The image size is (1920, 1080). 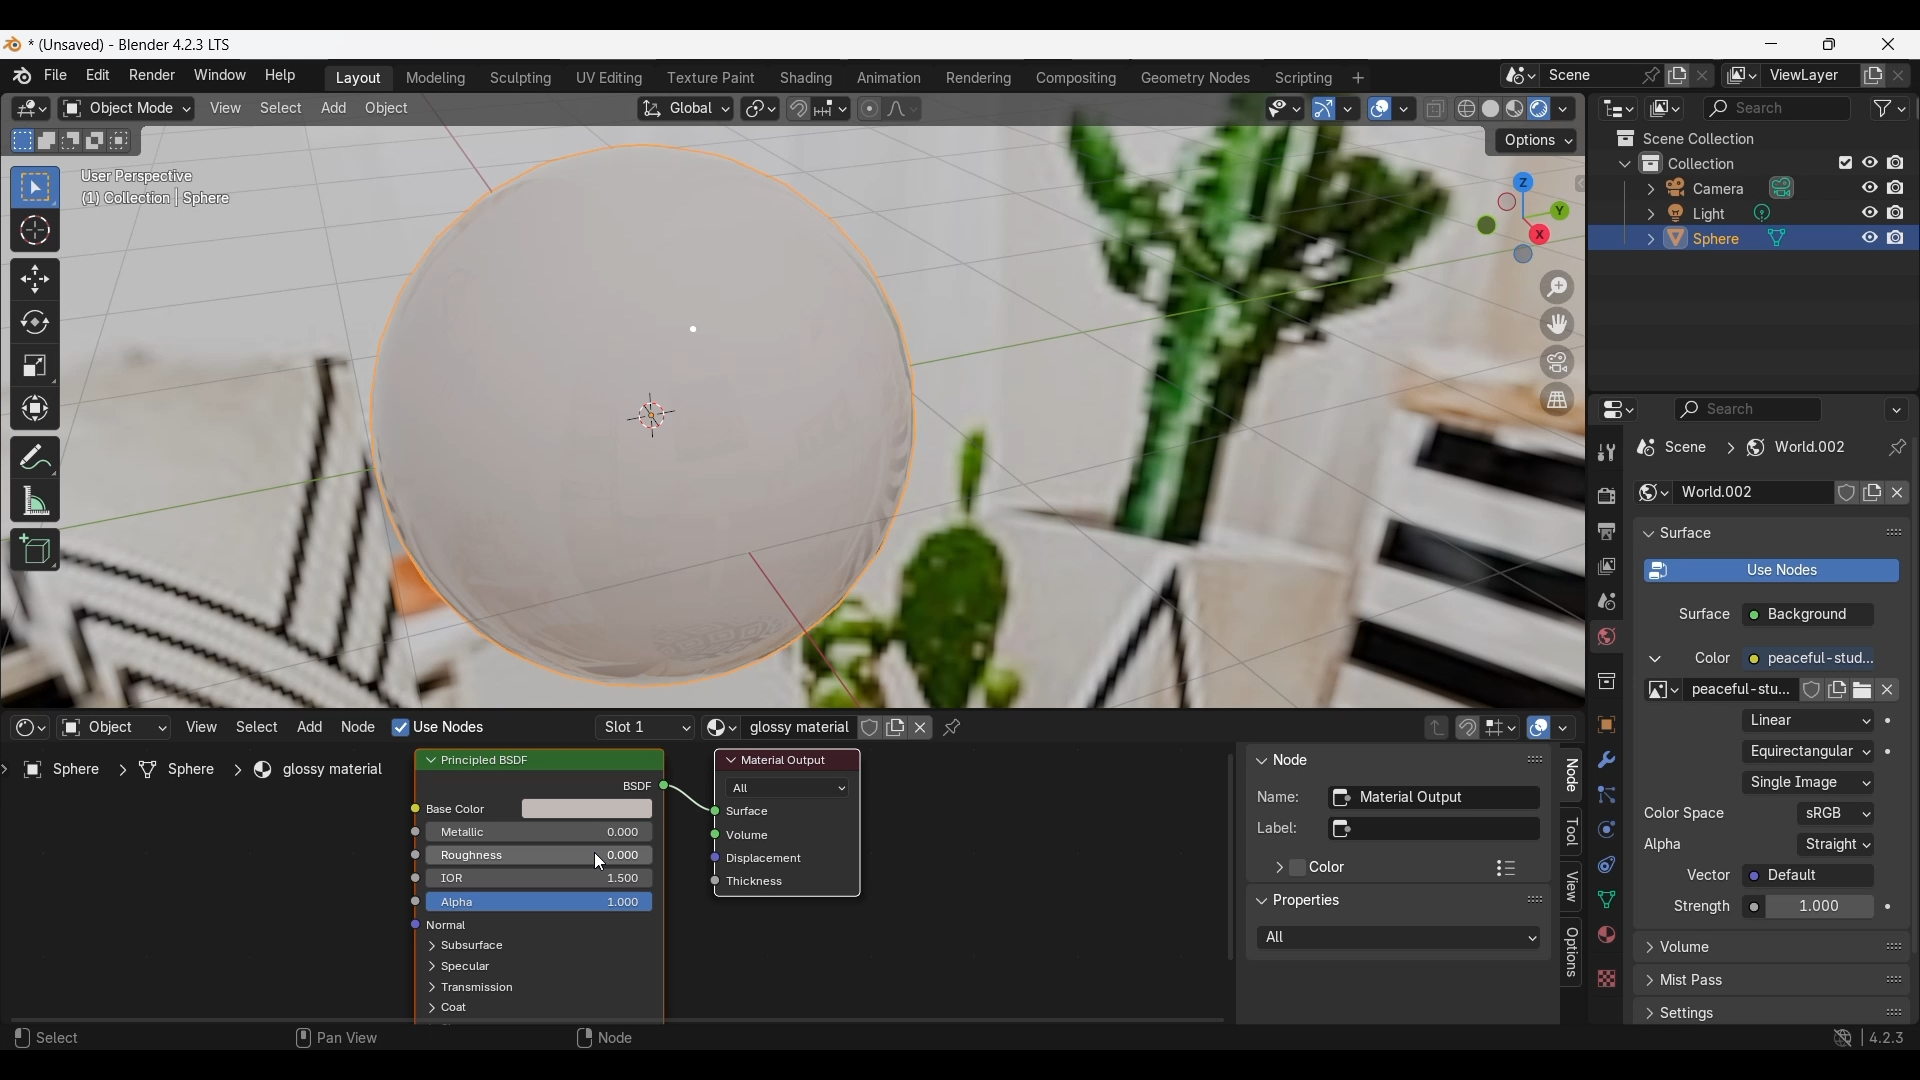 I want to click on Transform , so click(x=35, y=409).